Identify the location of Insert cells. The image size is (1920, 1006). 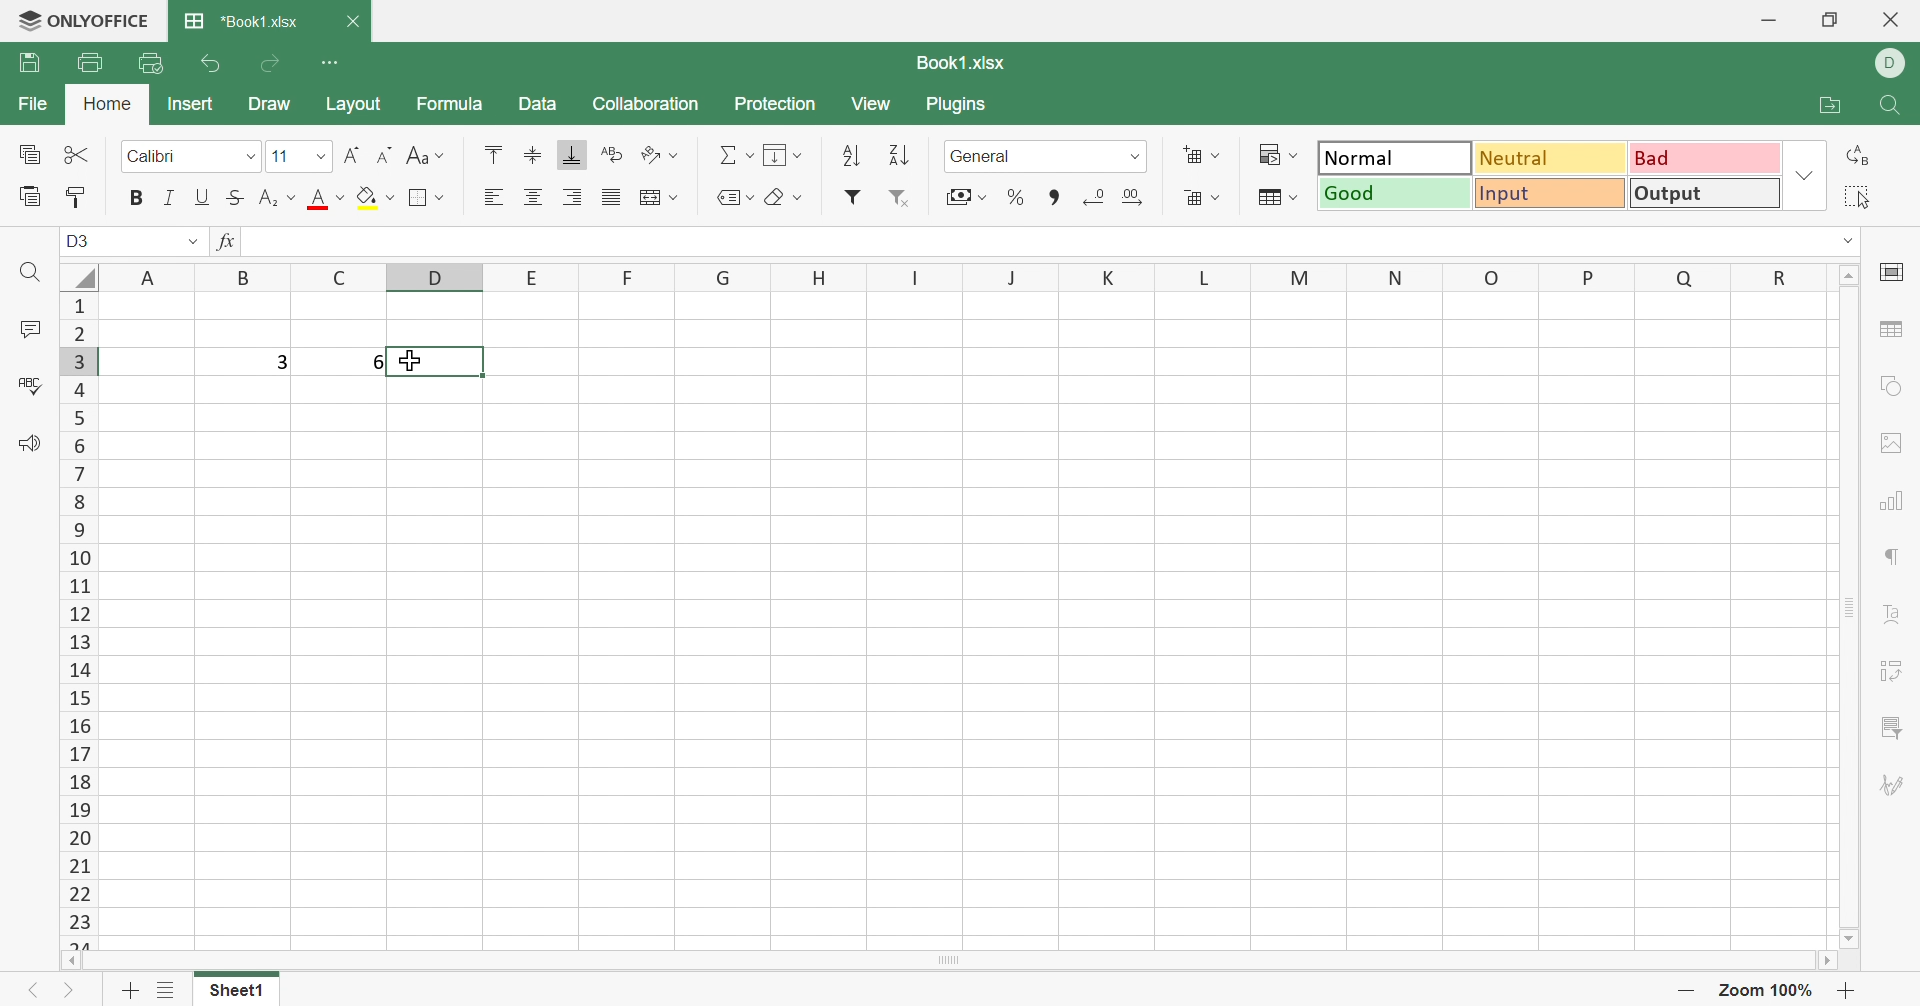
(1205, 154).